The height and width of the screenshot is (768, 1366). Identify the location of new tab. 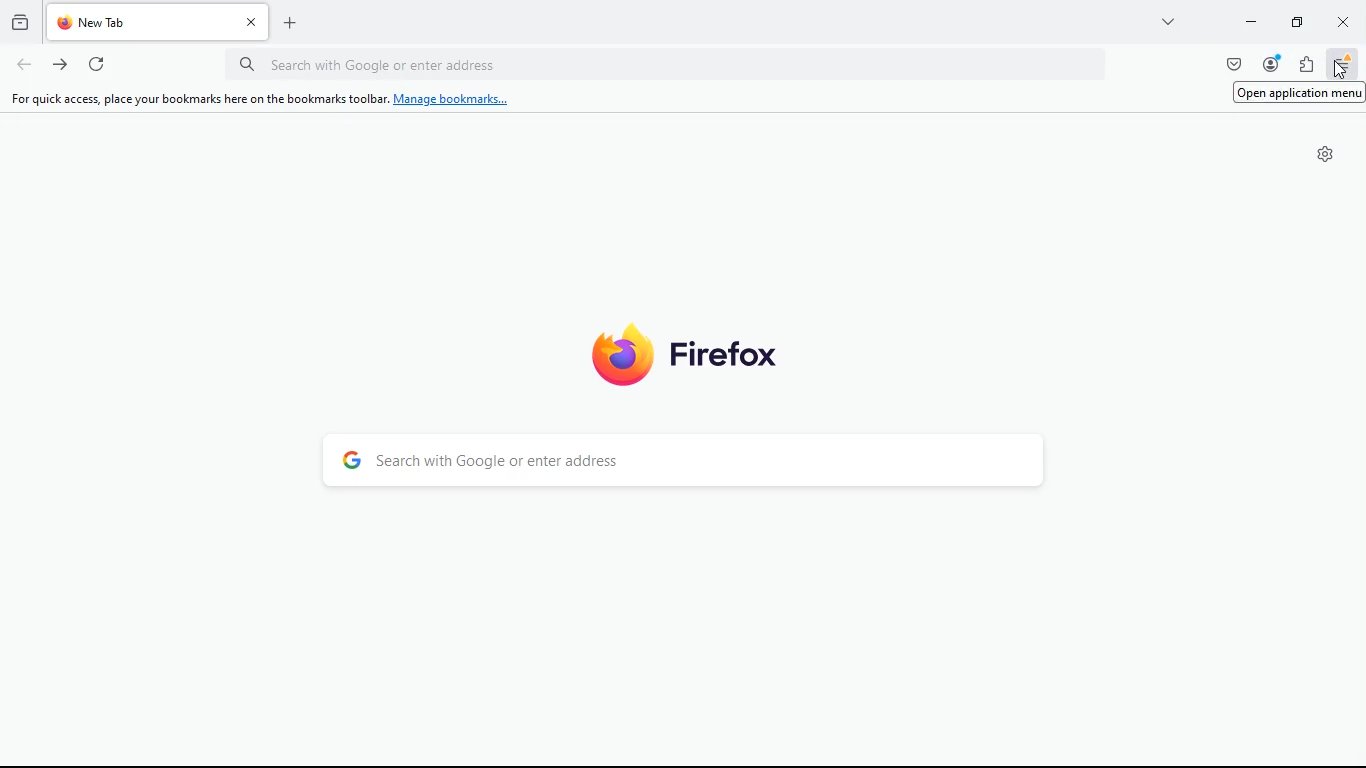
(298, 28).